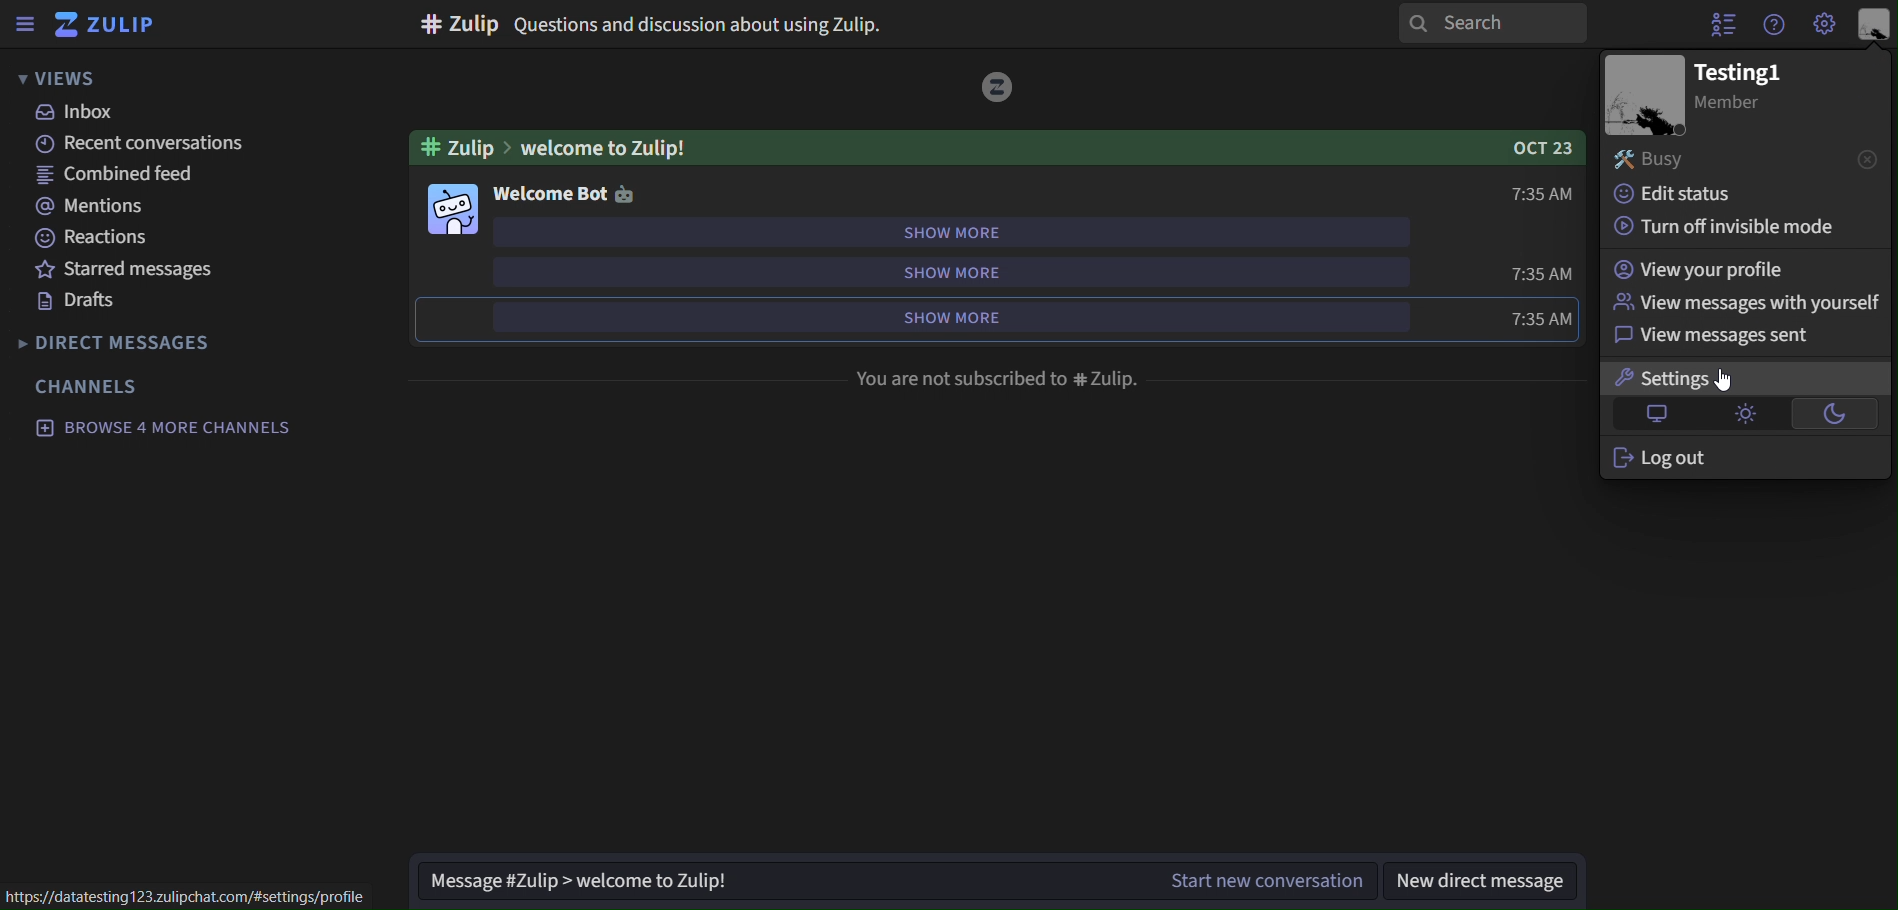 The image size is (1898, 910). Describe the element at coordinates (90, 205) in the screenshot. I see `mentions` at that location.